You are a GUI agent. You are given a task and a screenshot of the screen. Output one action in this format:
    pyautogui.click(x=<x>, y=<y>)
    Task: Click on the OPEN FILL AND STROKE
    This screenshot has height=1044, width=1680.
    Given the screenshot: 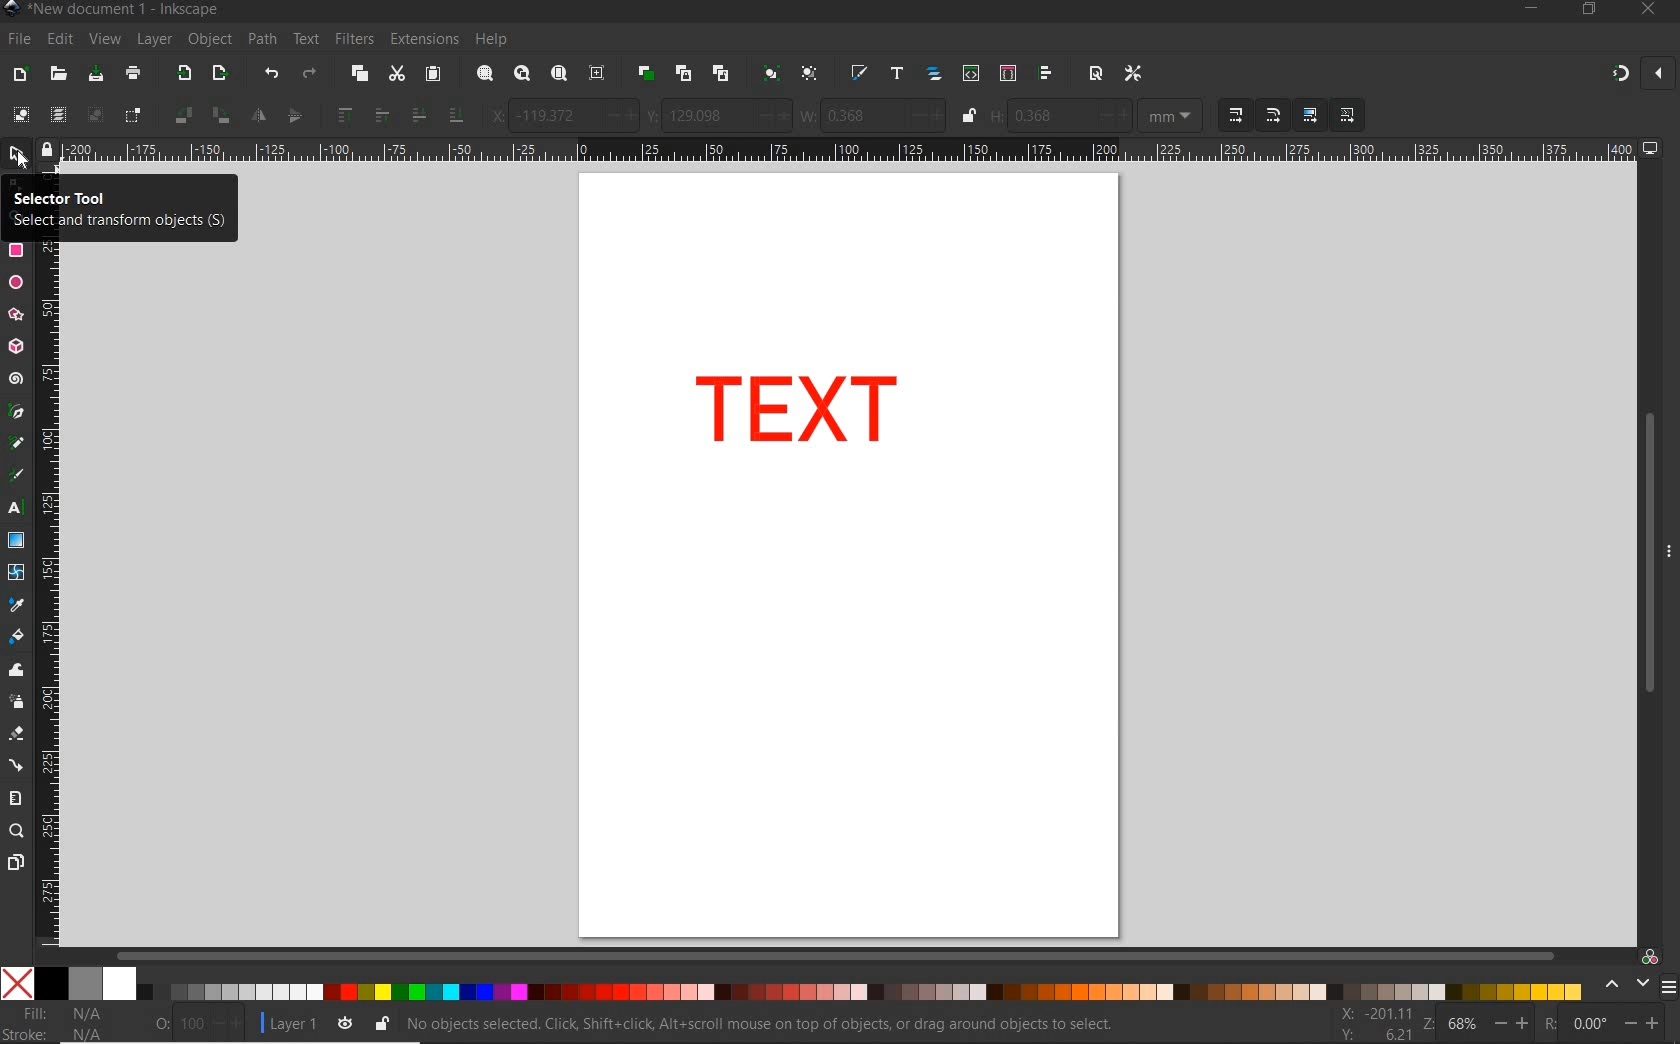 What is the action you would take?
    pyautogui.click(x=858, y=74)
    